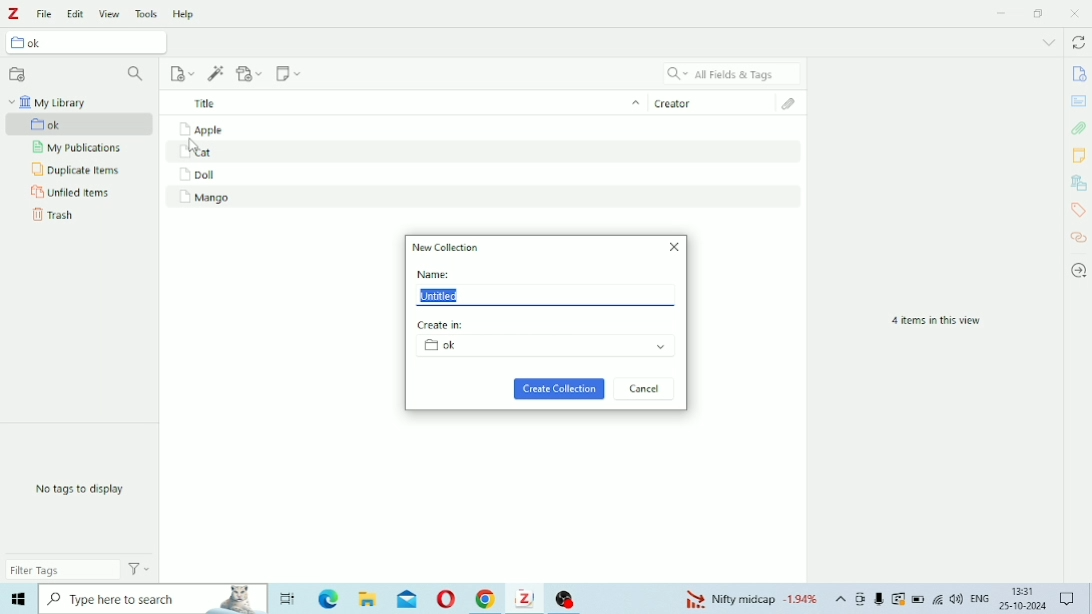  Describe the element at coordinates (407, 598) in the screenshot. I see `Mail` at that location.